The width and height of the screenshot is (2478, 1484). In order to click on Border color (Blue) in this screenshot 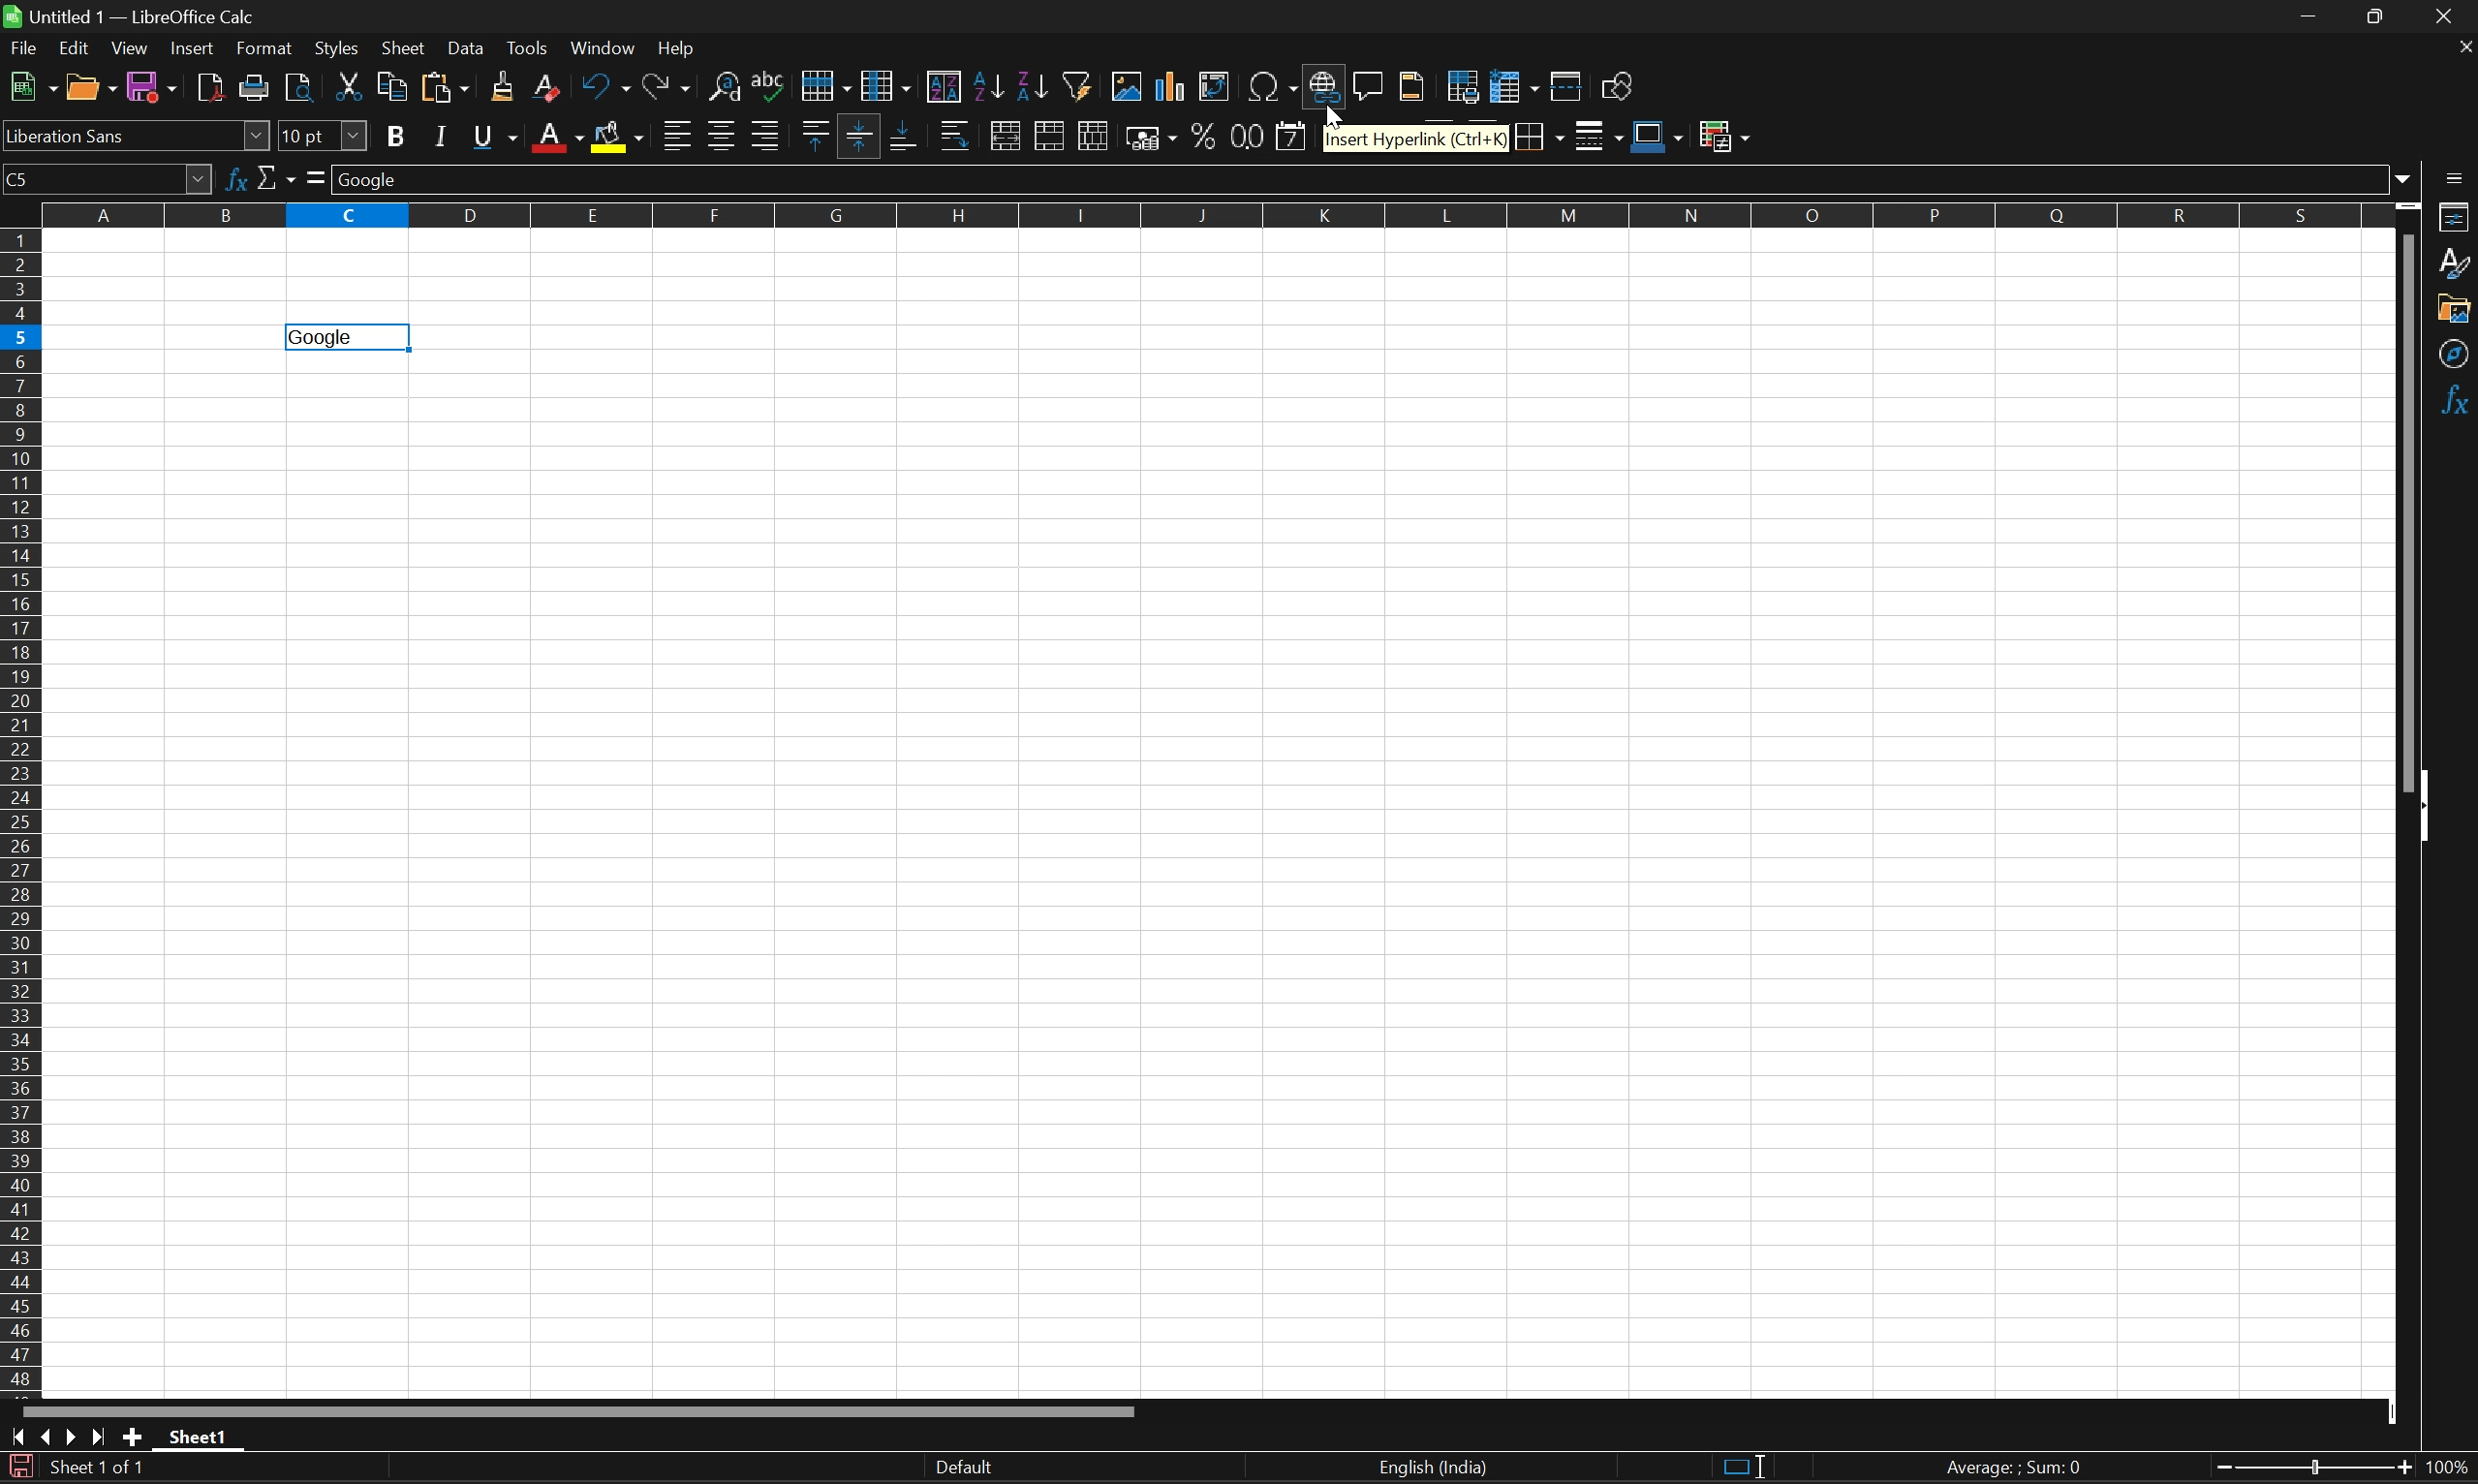, I will do `click(1661, 136)`.